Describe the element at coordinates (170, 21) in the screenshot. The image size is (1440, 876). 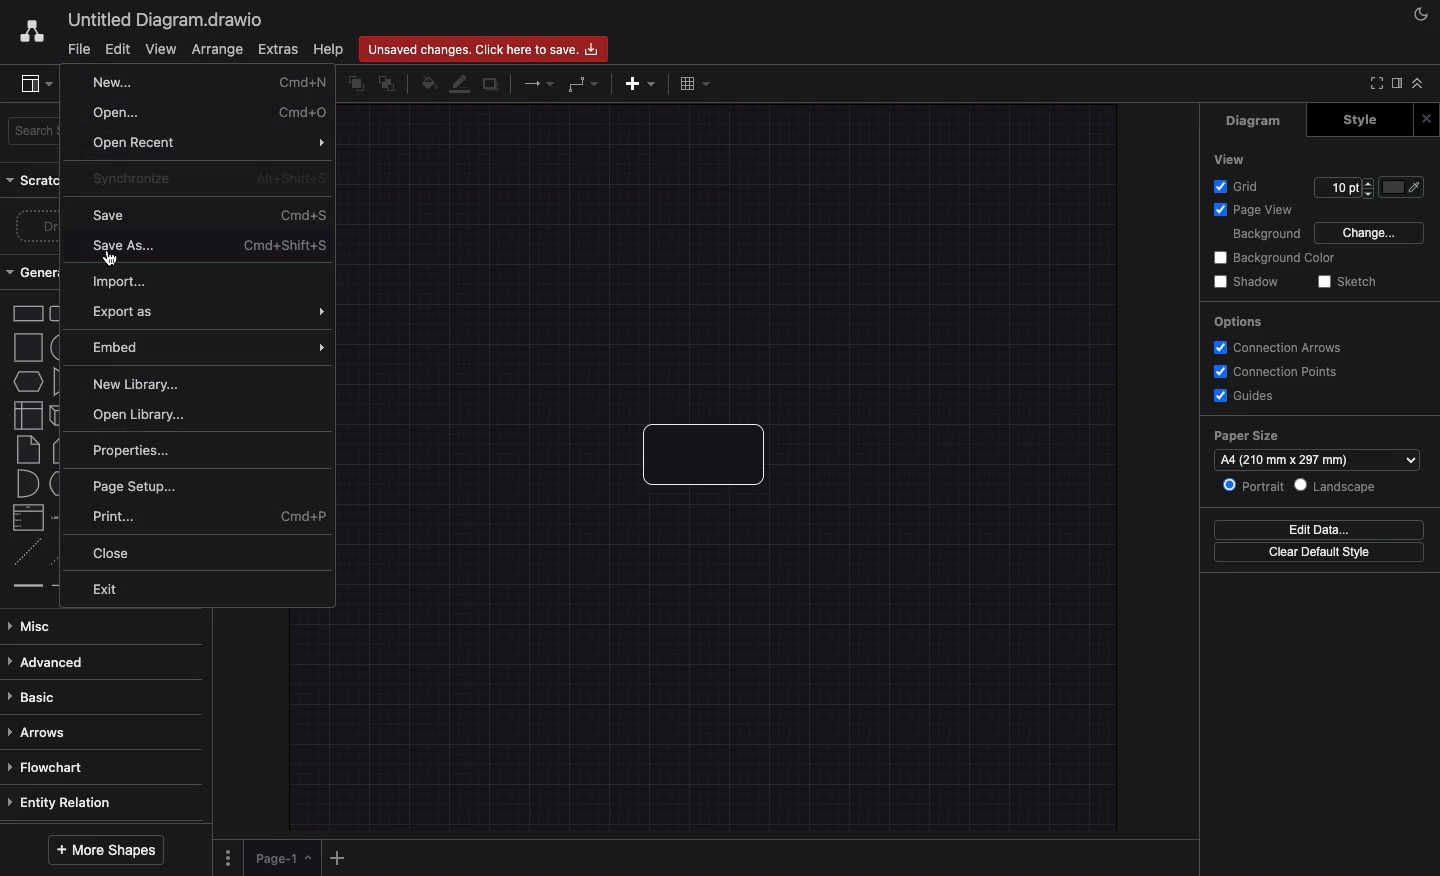
I see `Untitled diagram.draw.io` at that location.